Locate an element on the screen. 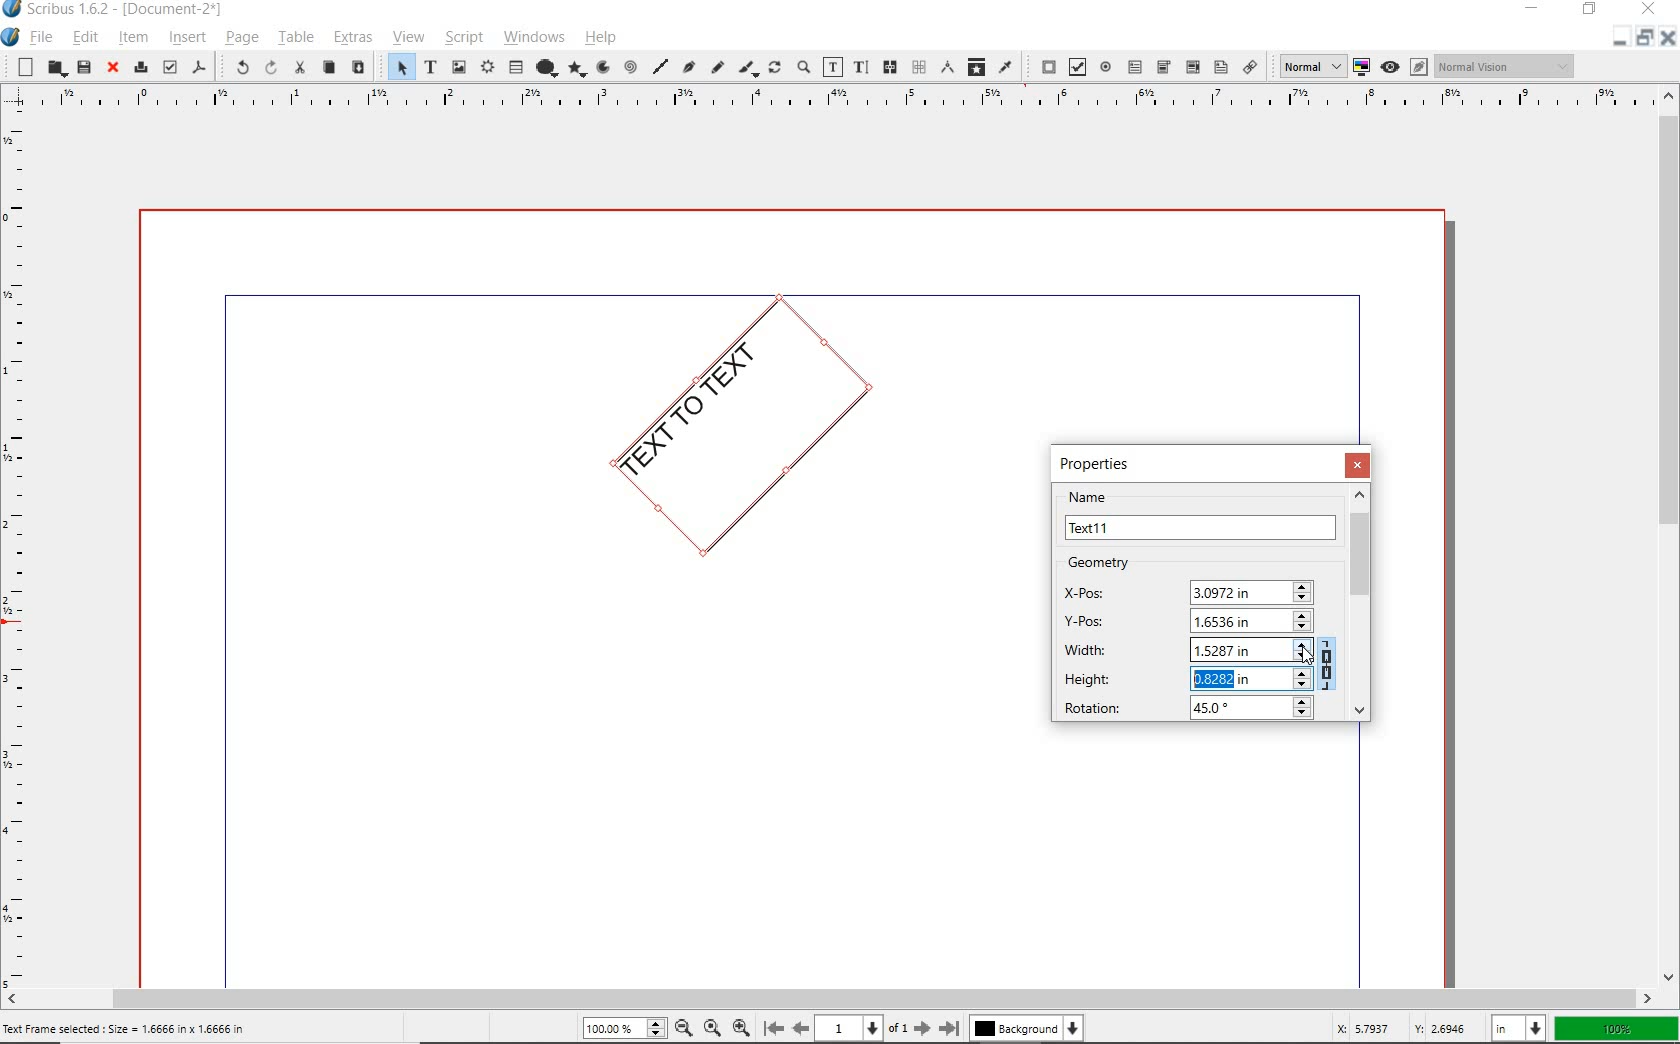 Image resolution: width=1680 pixels, height=1044 pixels. eye dropper is located at coordinates (1008, 69).